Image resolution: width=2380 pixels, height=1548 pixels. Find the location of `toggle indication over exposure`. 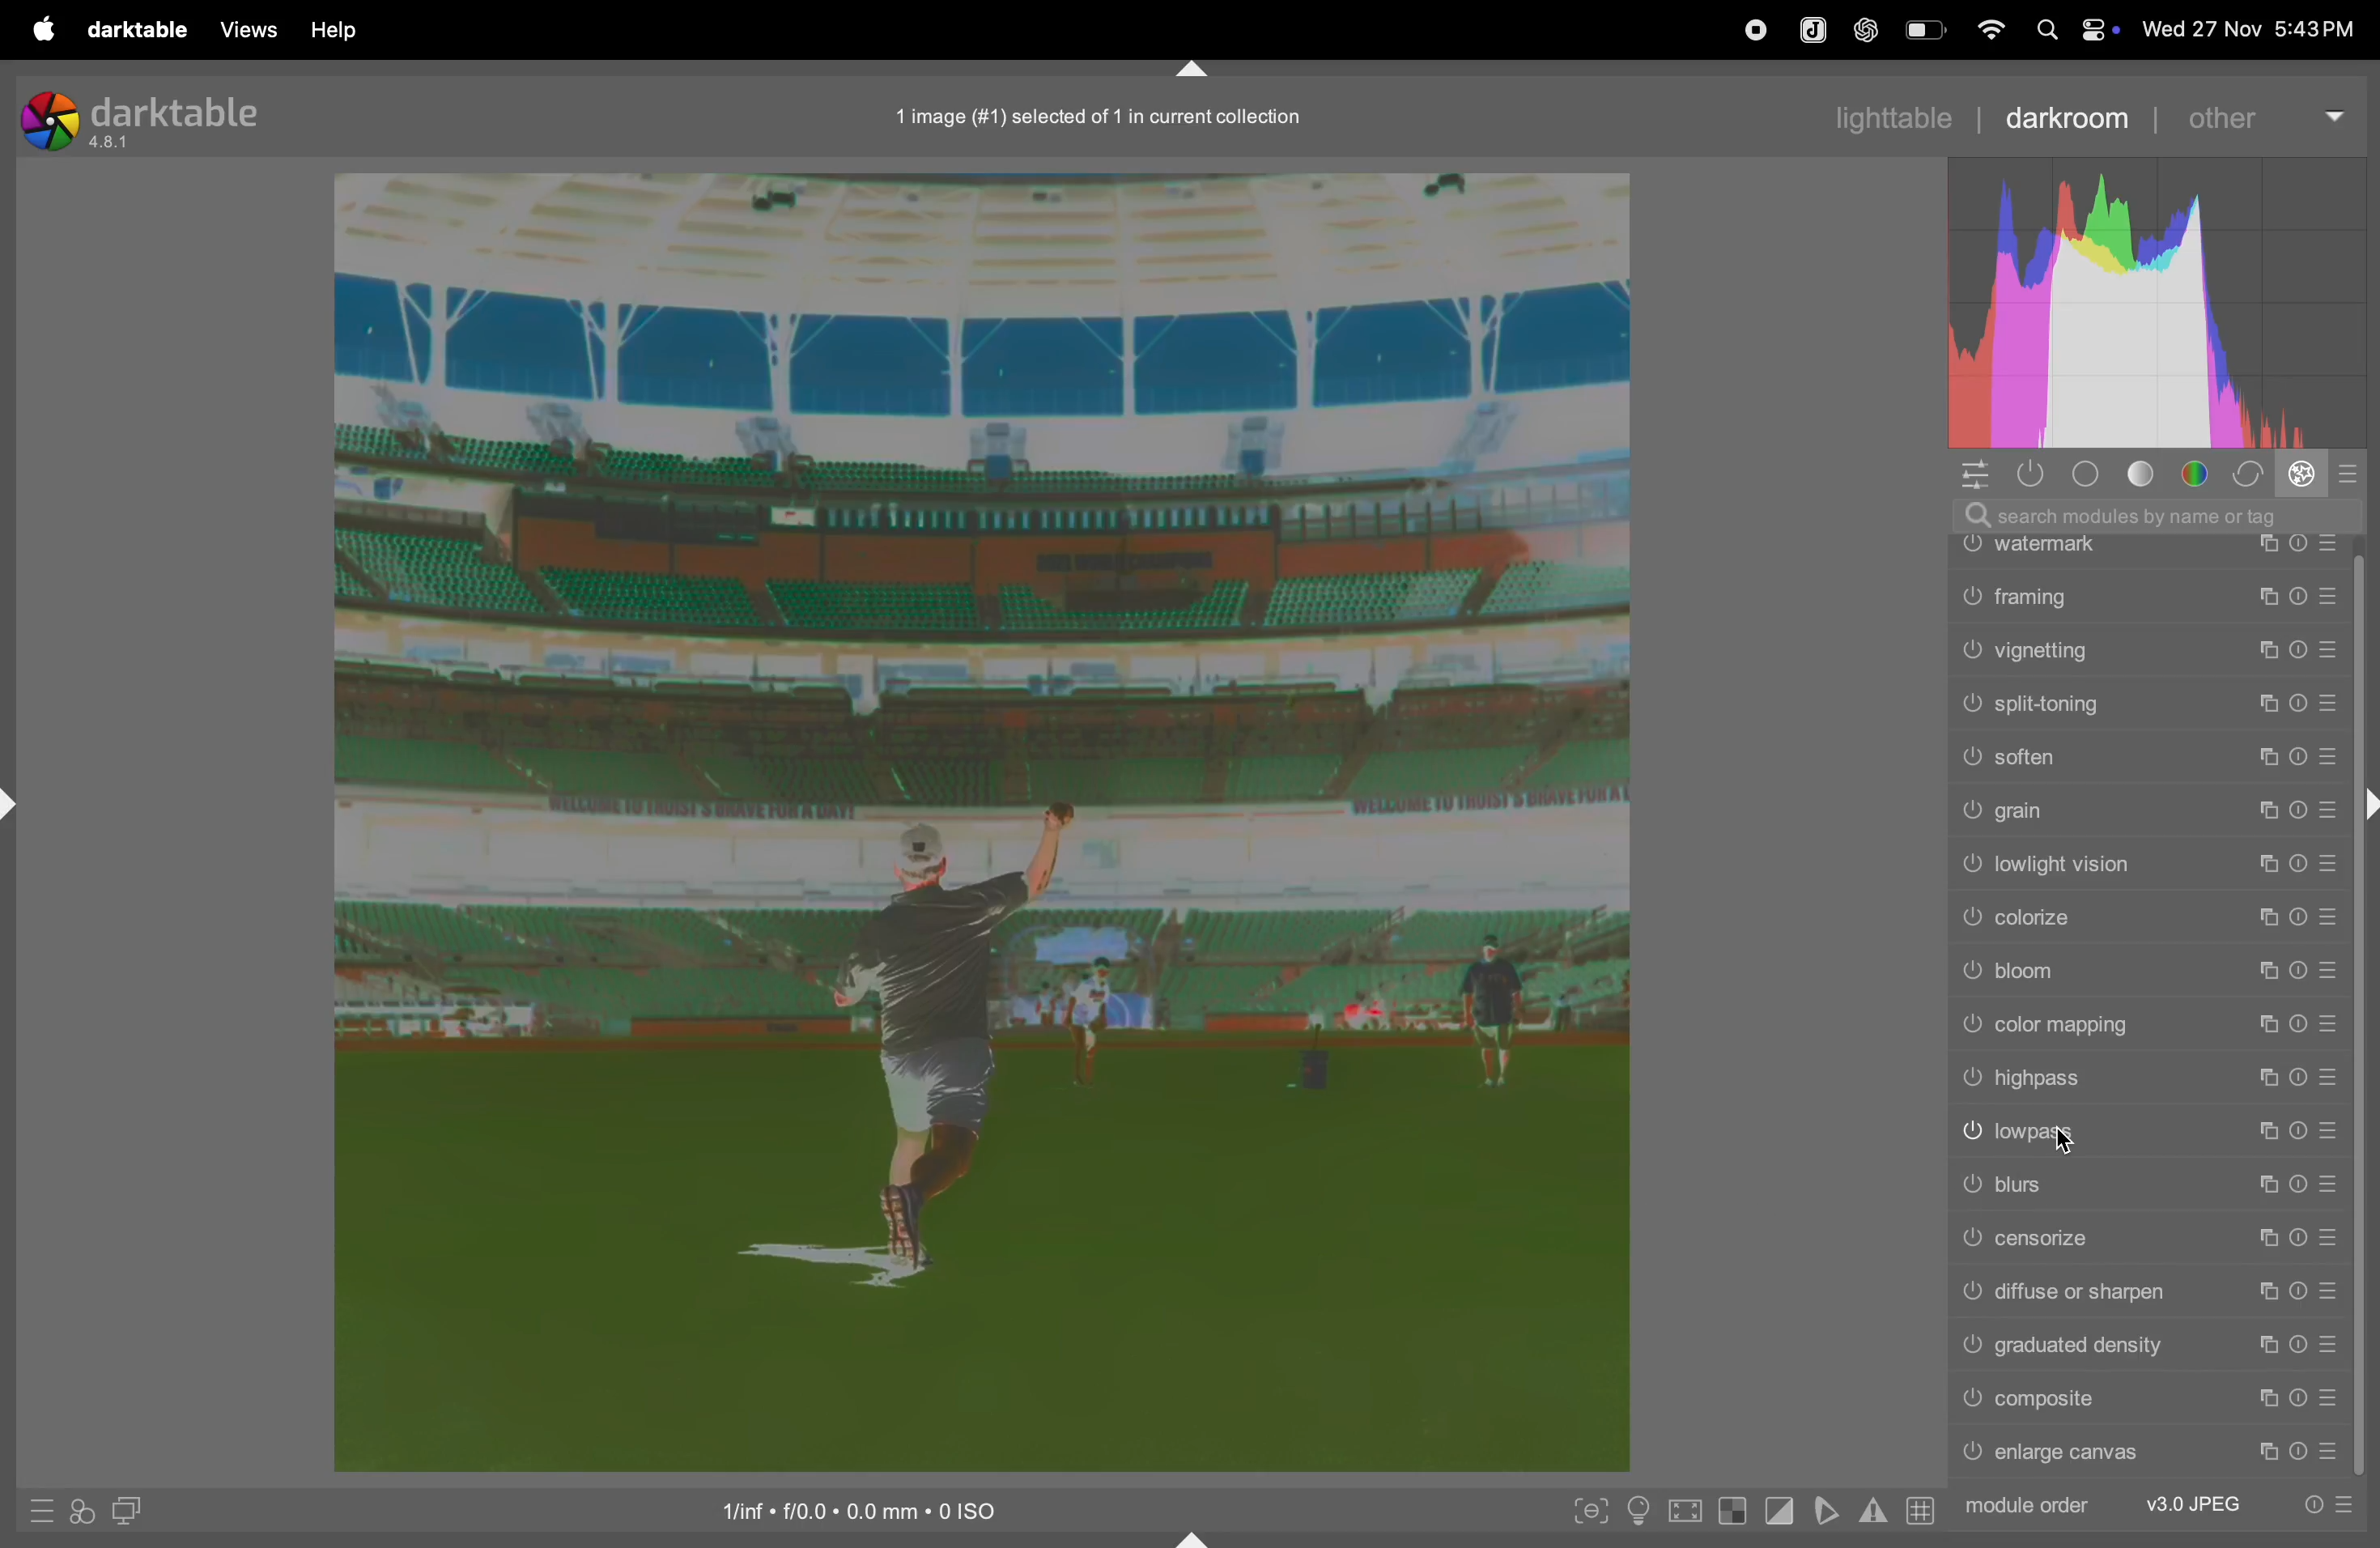

toggle indication over exposure is located at coordinates (1736, 1513).